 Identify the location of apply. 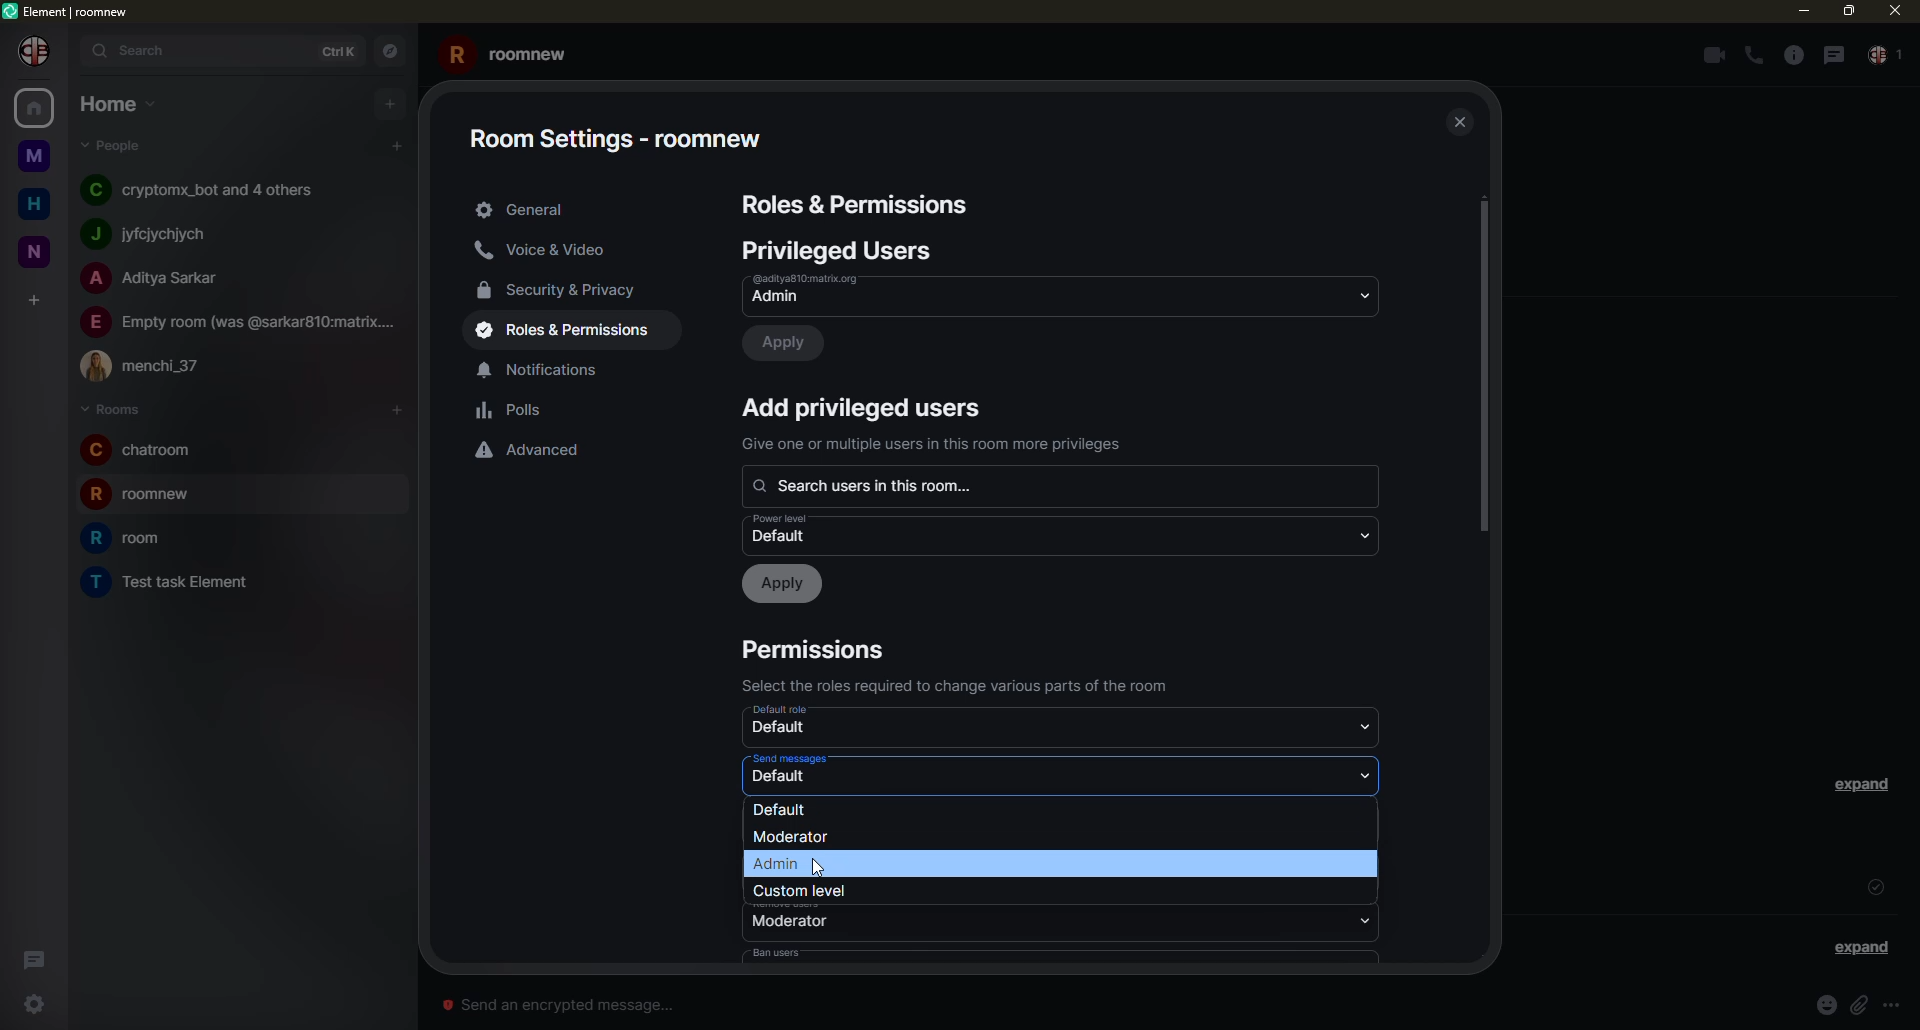
(785, 584).